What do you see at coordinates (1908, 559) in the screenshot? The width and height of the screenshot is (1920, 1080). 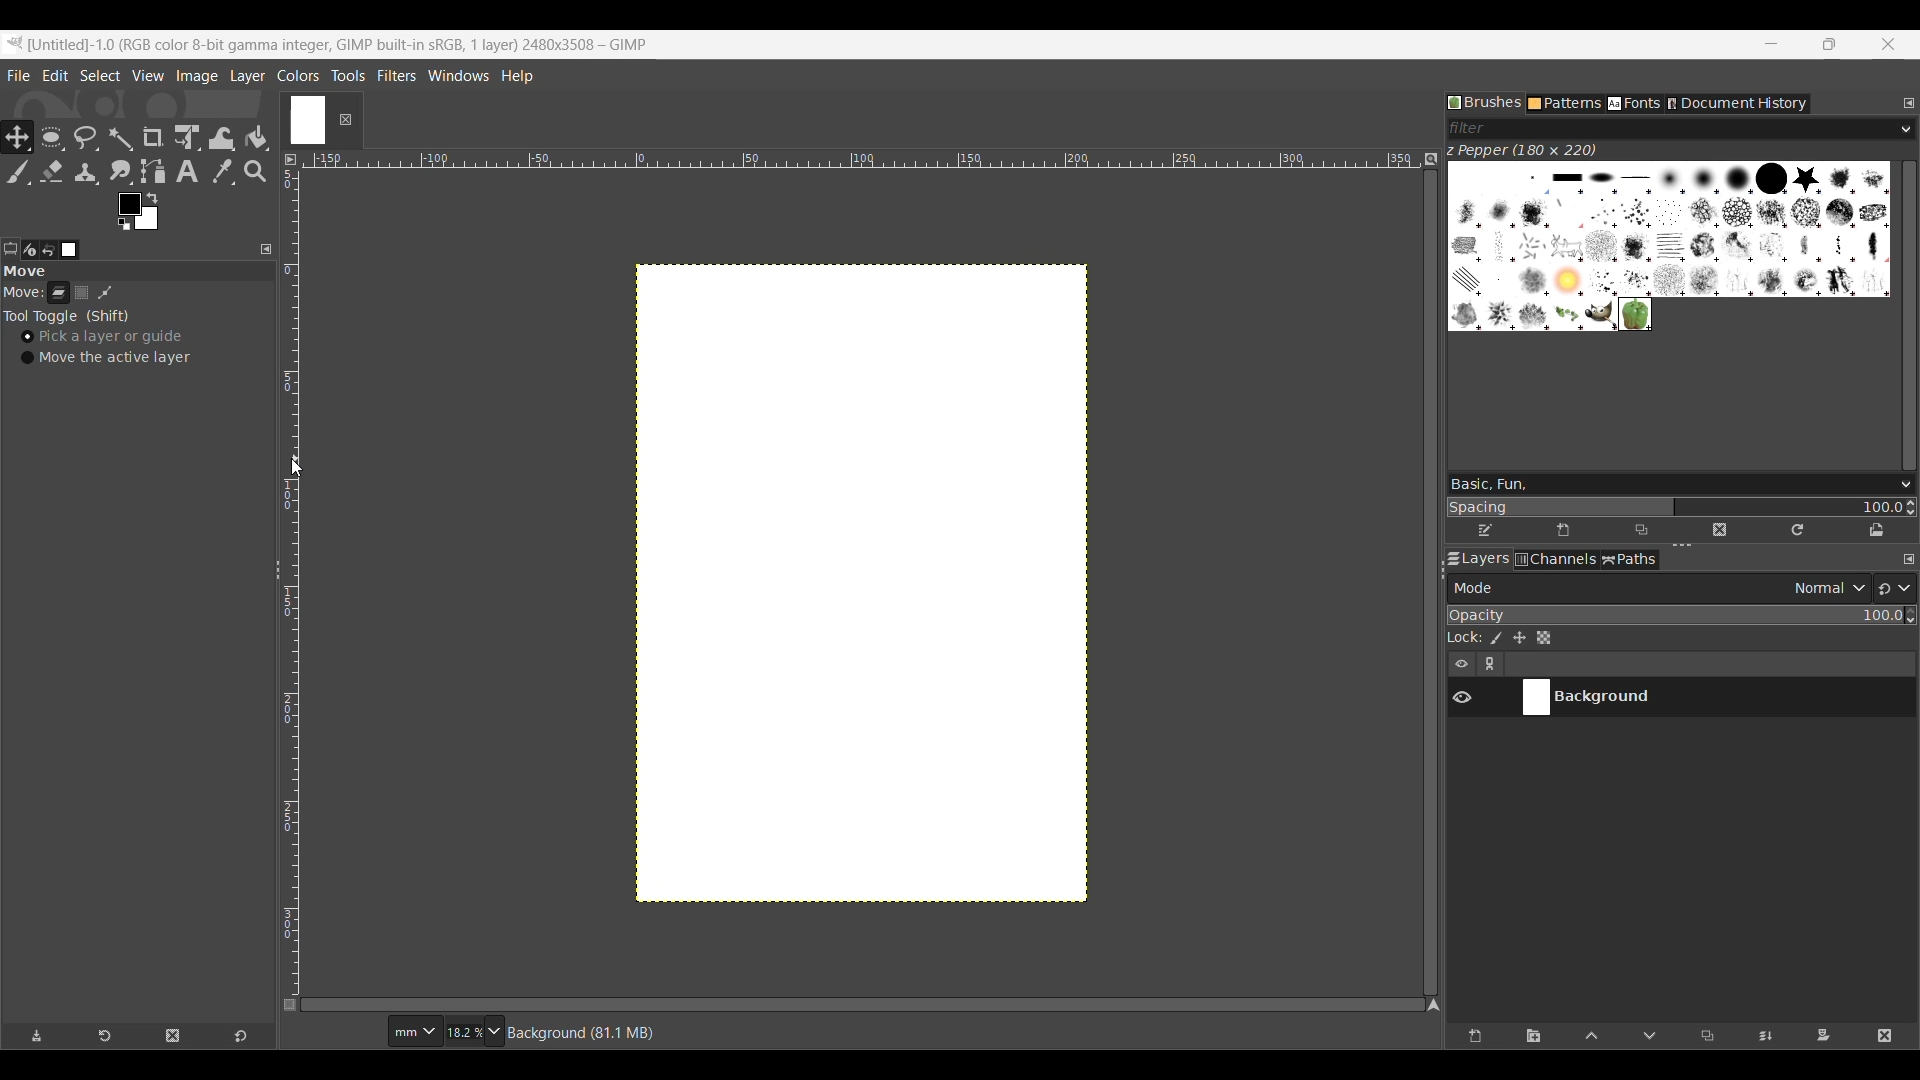 I see `Configure this tab` at bounding box center [1908, 559].